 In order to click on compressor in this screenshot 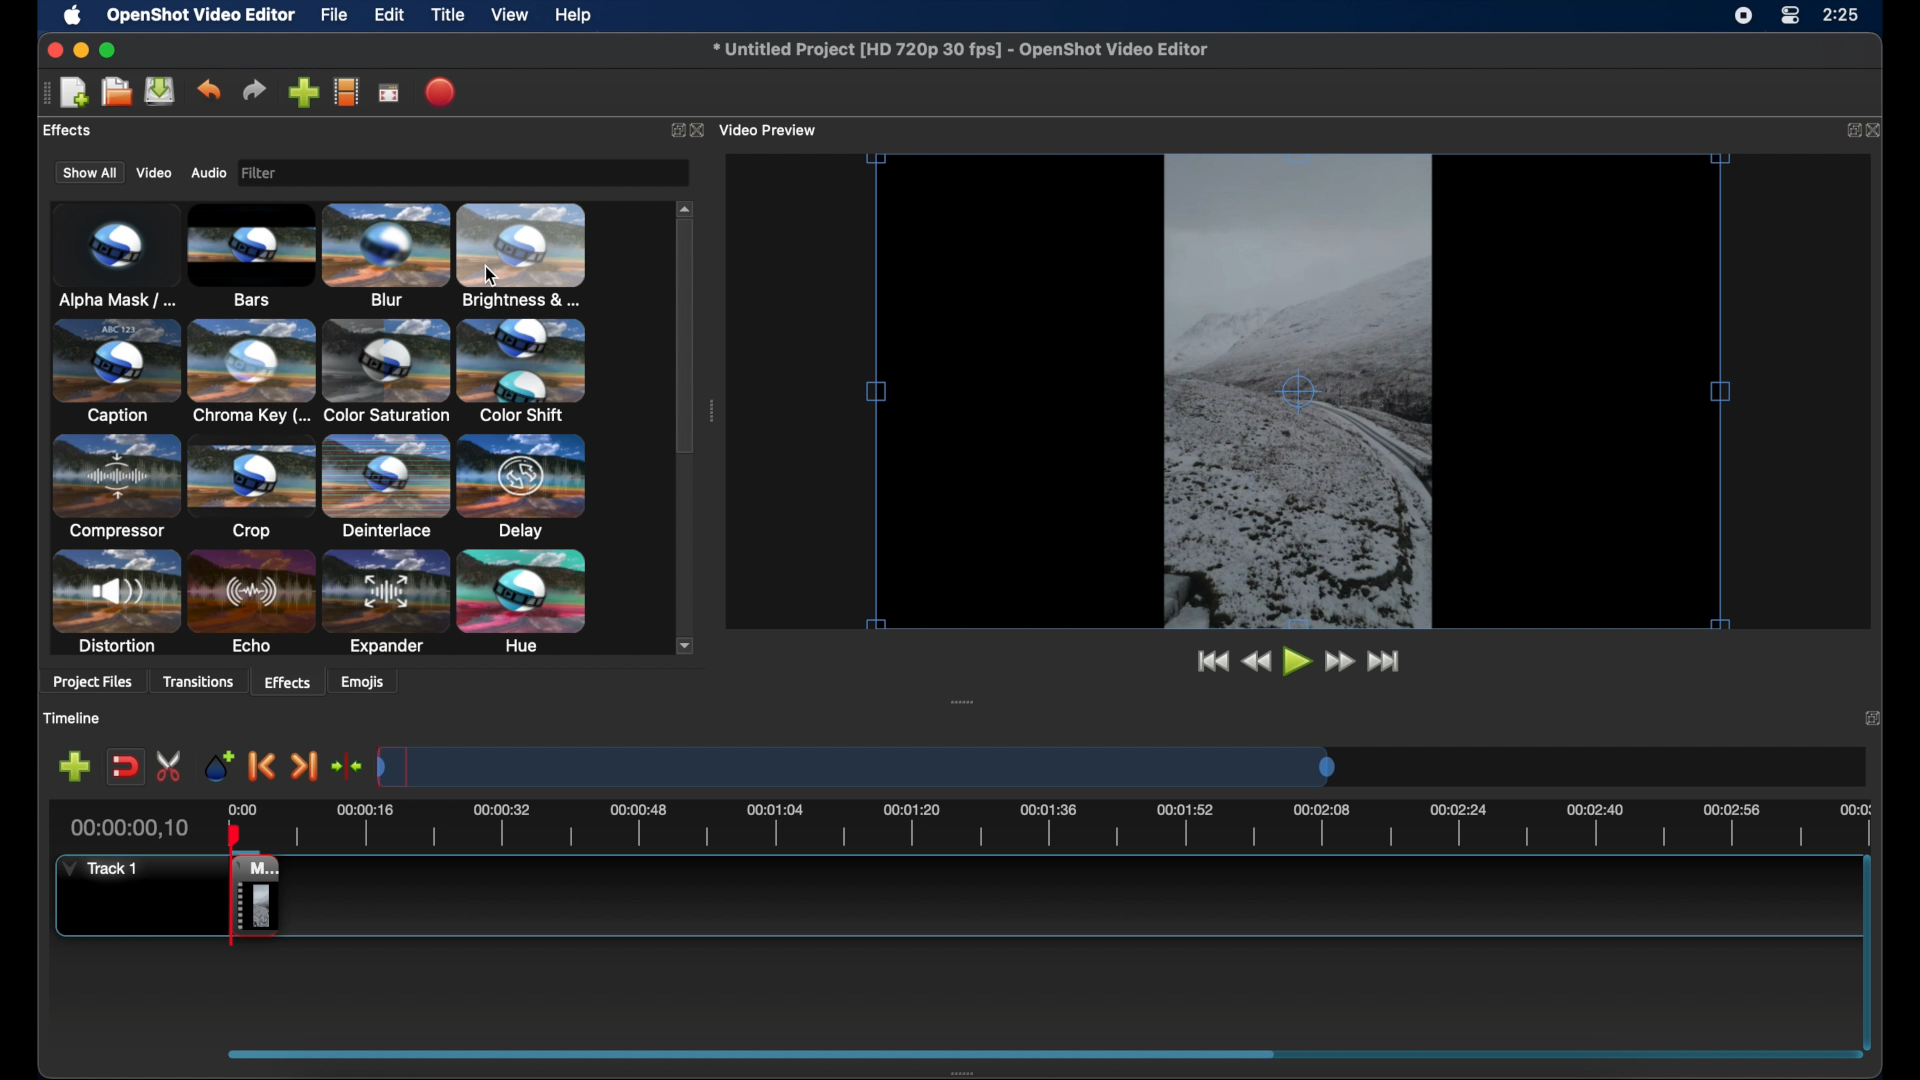, I will do `click(113, 487)`.